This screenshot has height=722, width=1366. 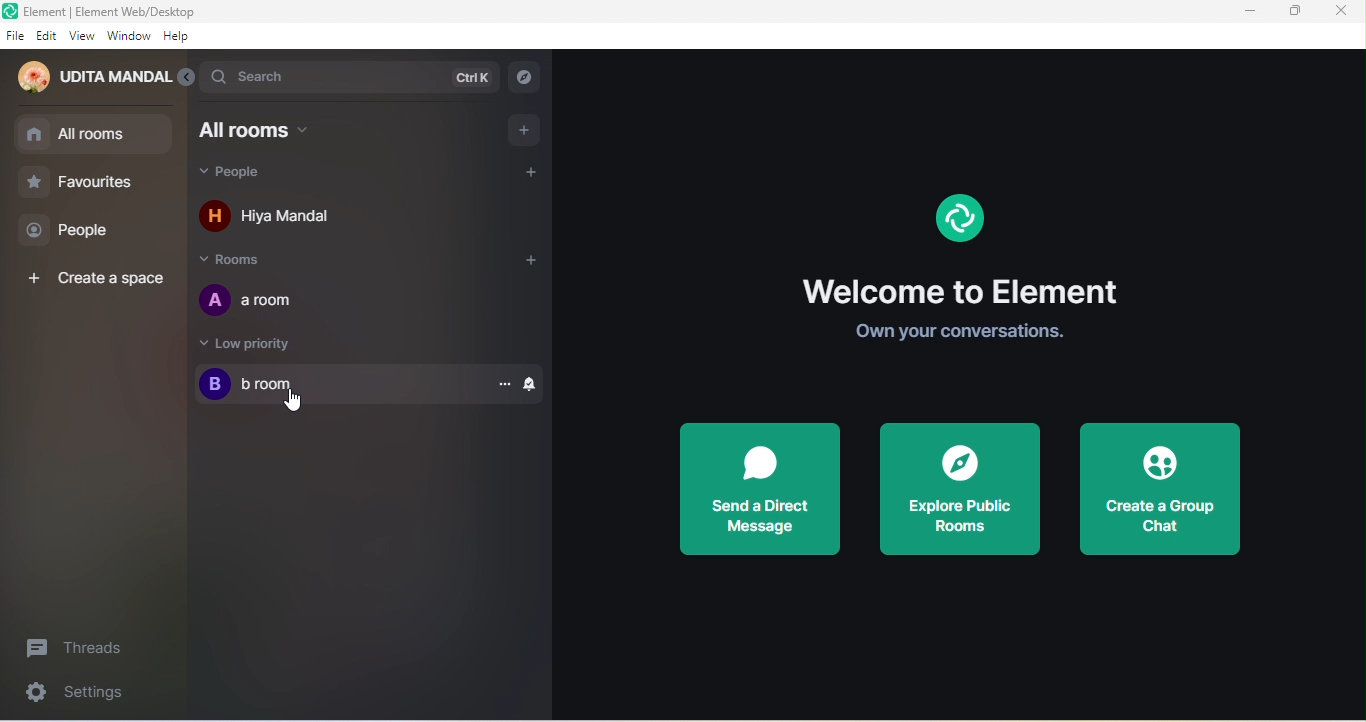 I want to click on rooms, so click(x=242, y=262).